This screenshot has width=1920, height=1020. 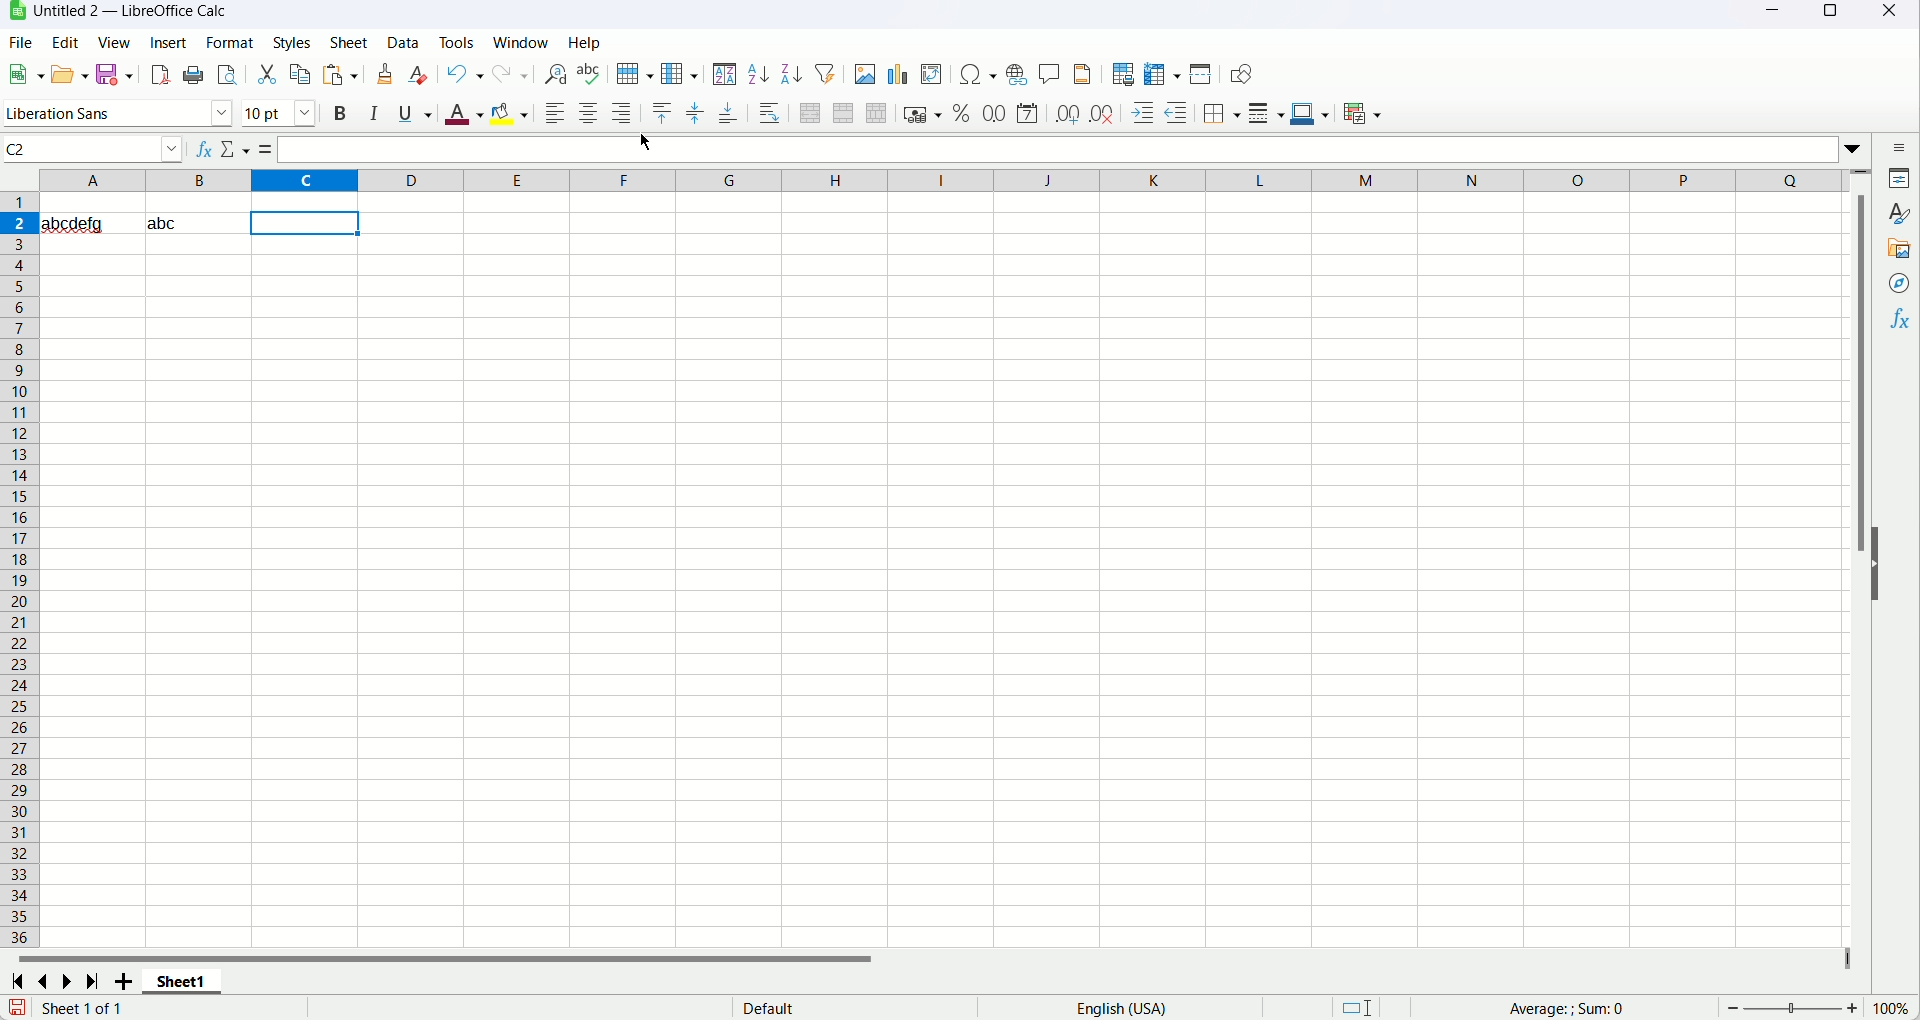 I want to click on new, so click(x=28, y=72).